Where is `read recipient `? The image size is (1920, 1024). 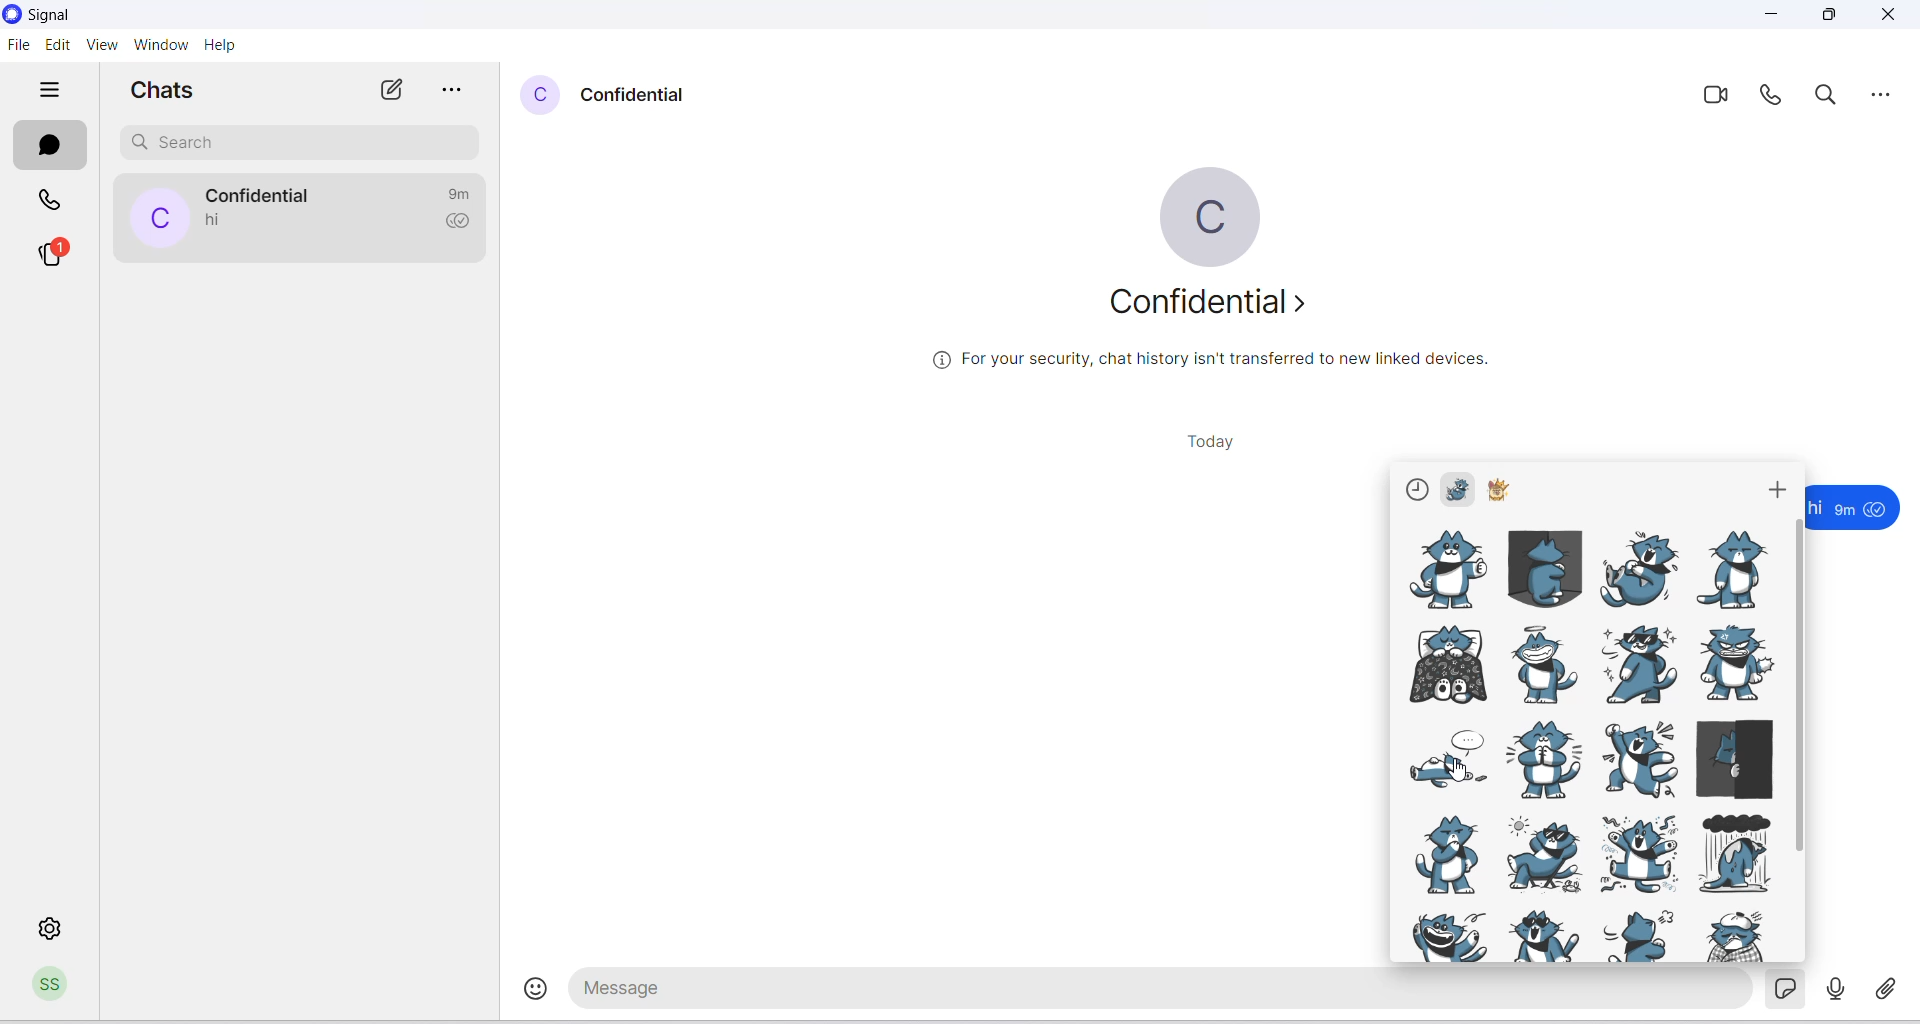
read recipient  is located at coordinates (463, 225).